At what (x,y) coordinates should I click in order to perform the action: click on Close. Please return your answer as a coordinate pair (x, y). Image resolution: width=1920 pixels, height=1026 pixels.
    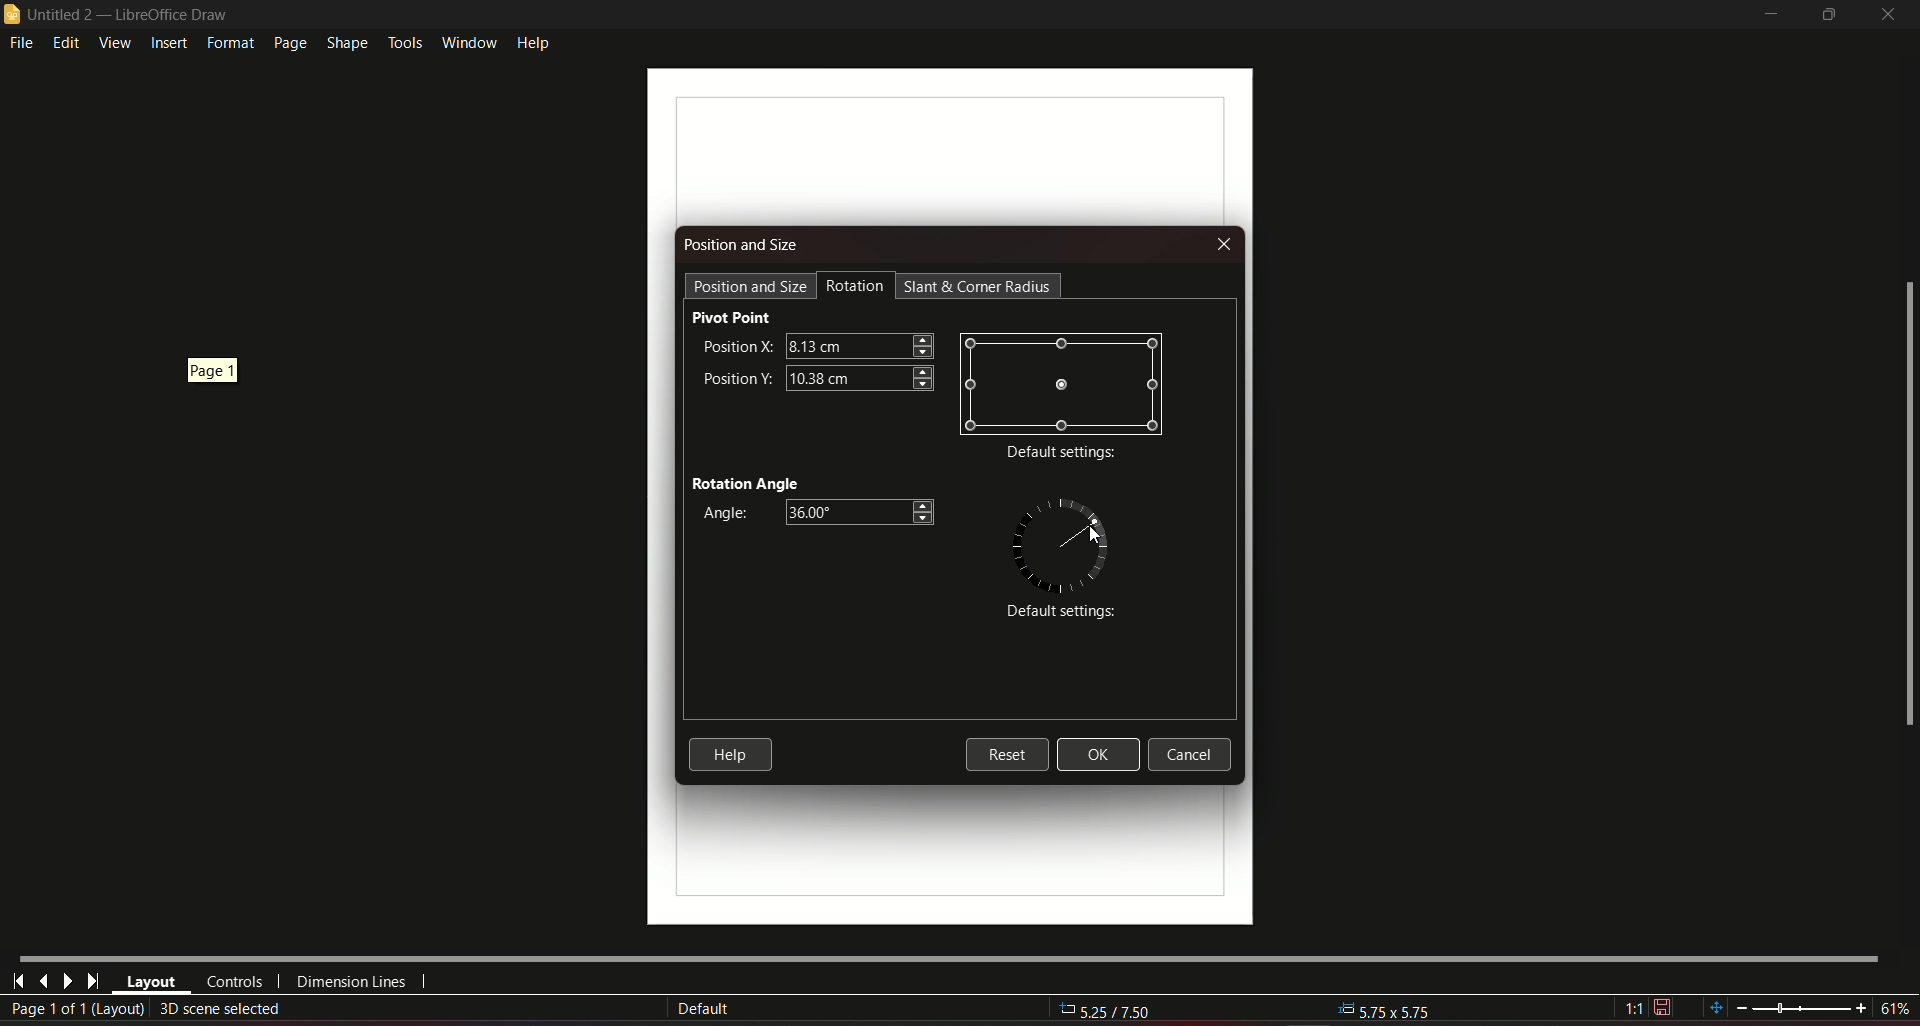
    Looking at the image, I should click on (1222, 245).